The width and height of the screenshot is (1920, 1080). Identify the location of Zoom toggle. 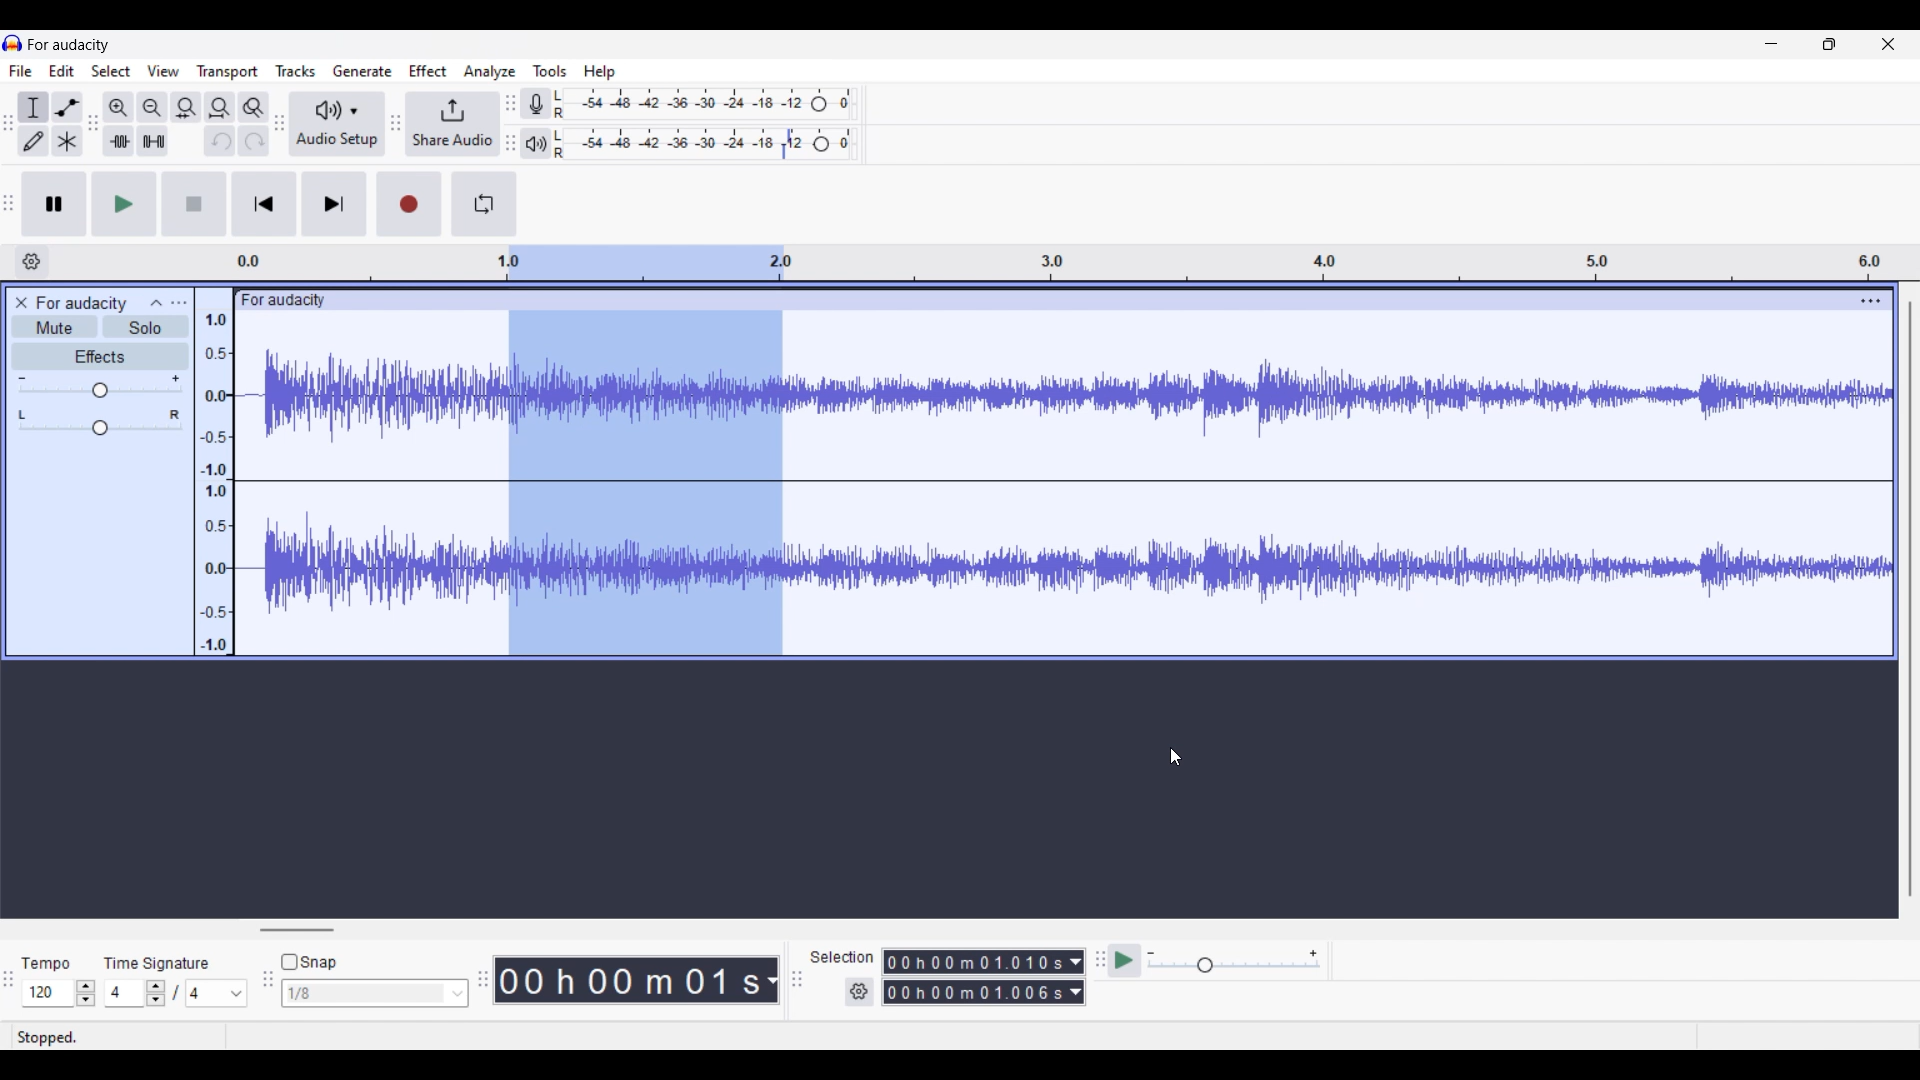
(254, 108).